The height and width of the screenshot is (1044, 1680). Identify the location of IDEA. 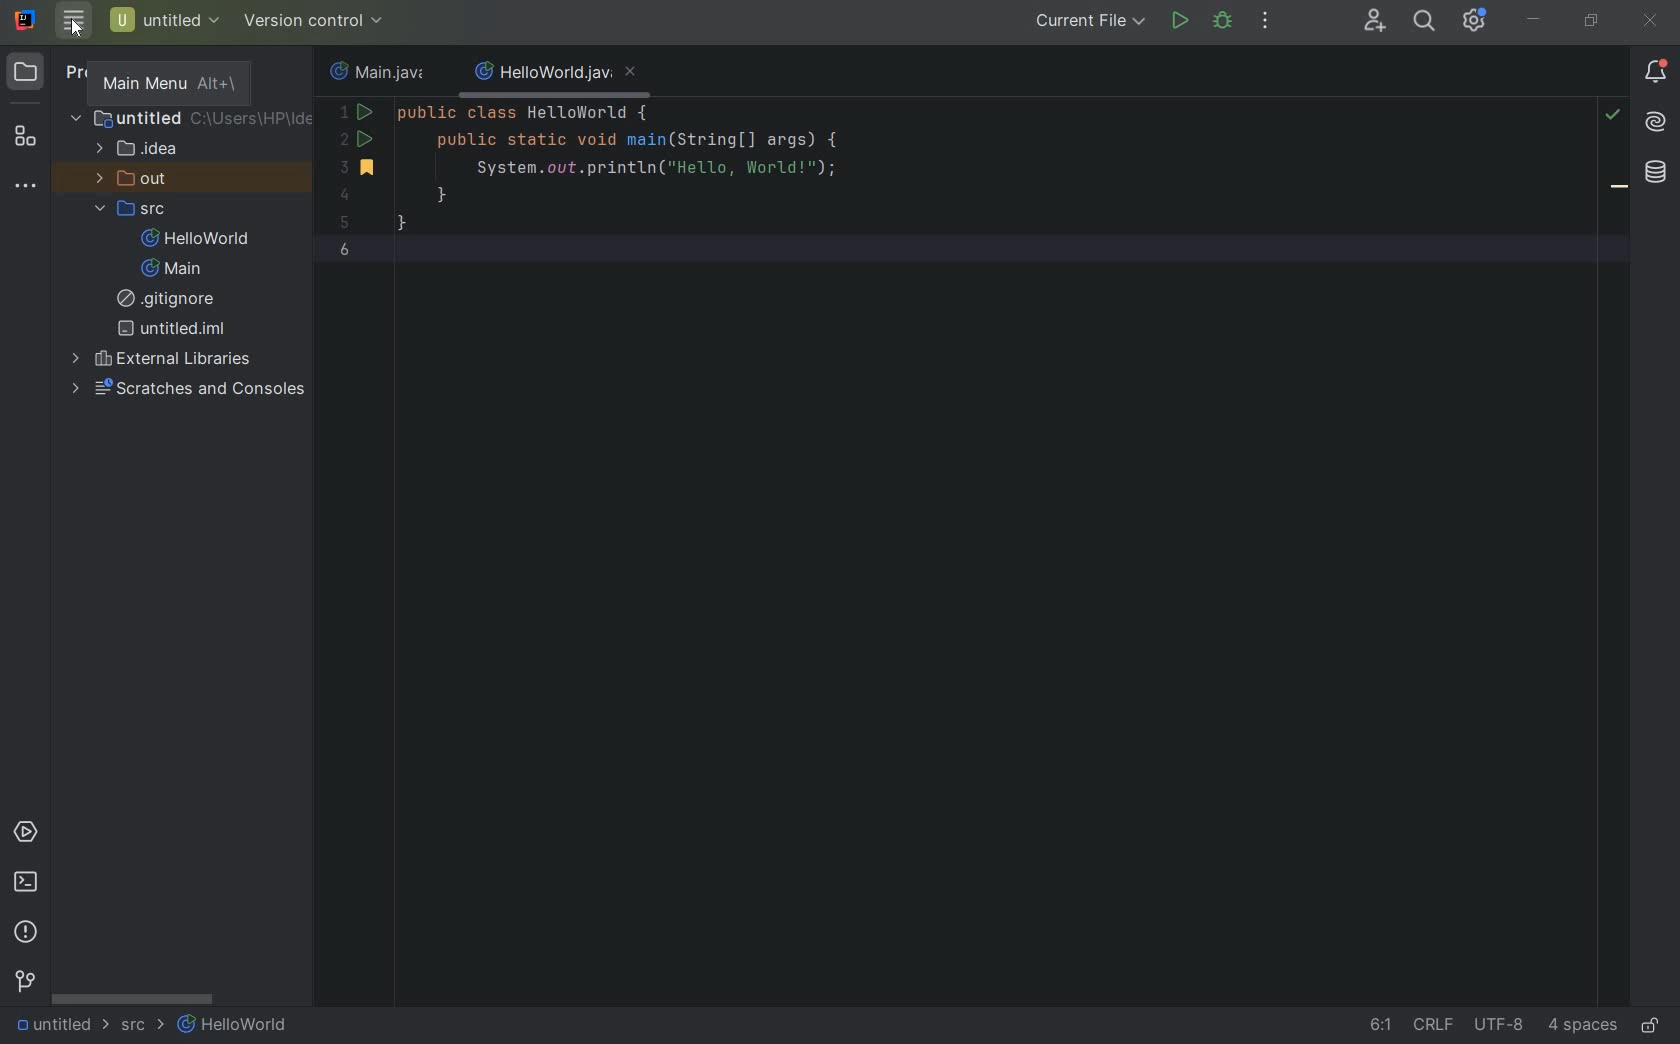
(143, 150).